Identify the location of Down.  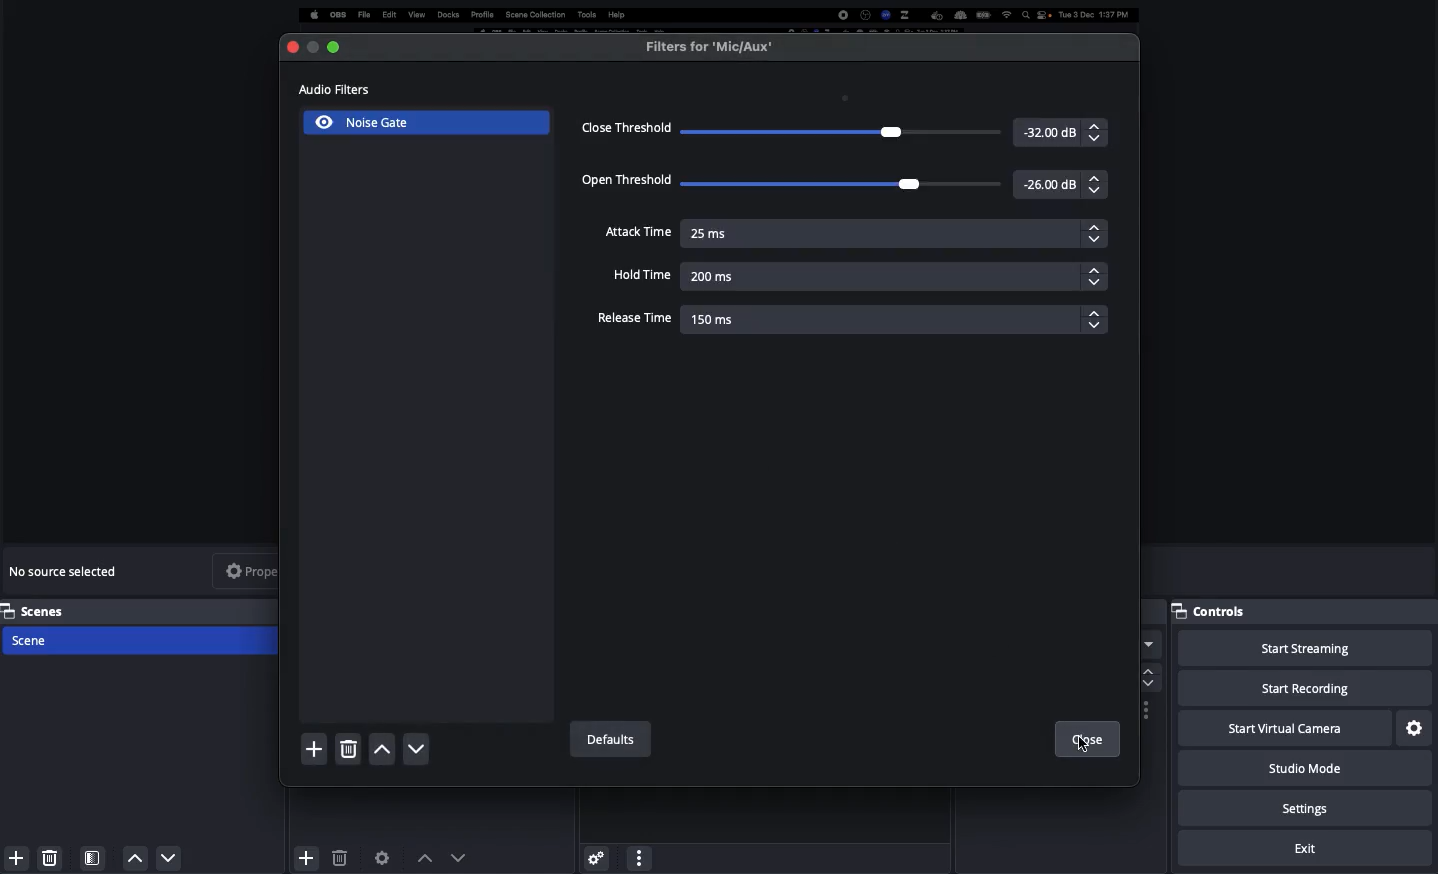
(417, 750).